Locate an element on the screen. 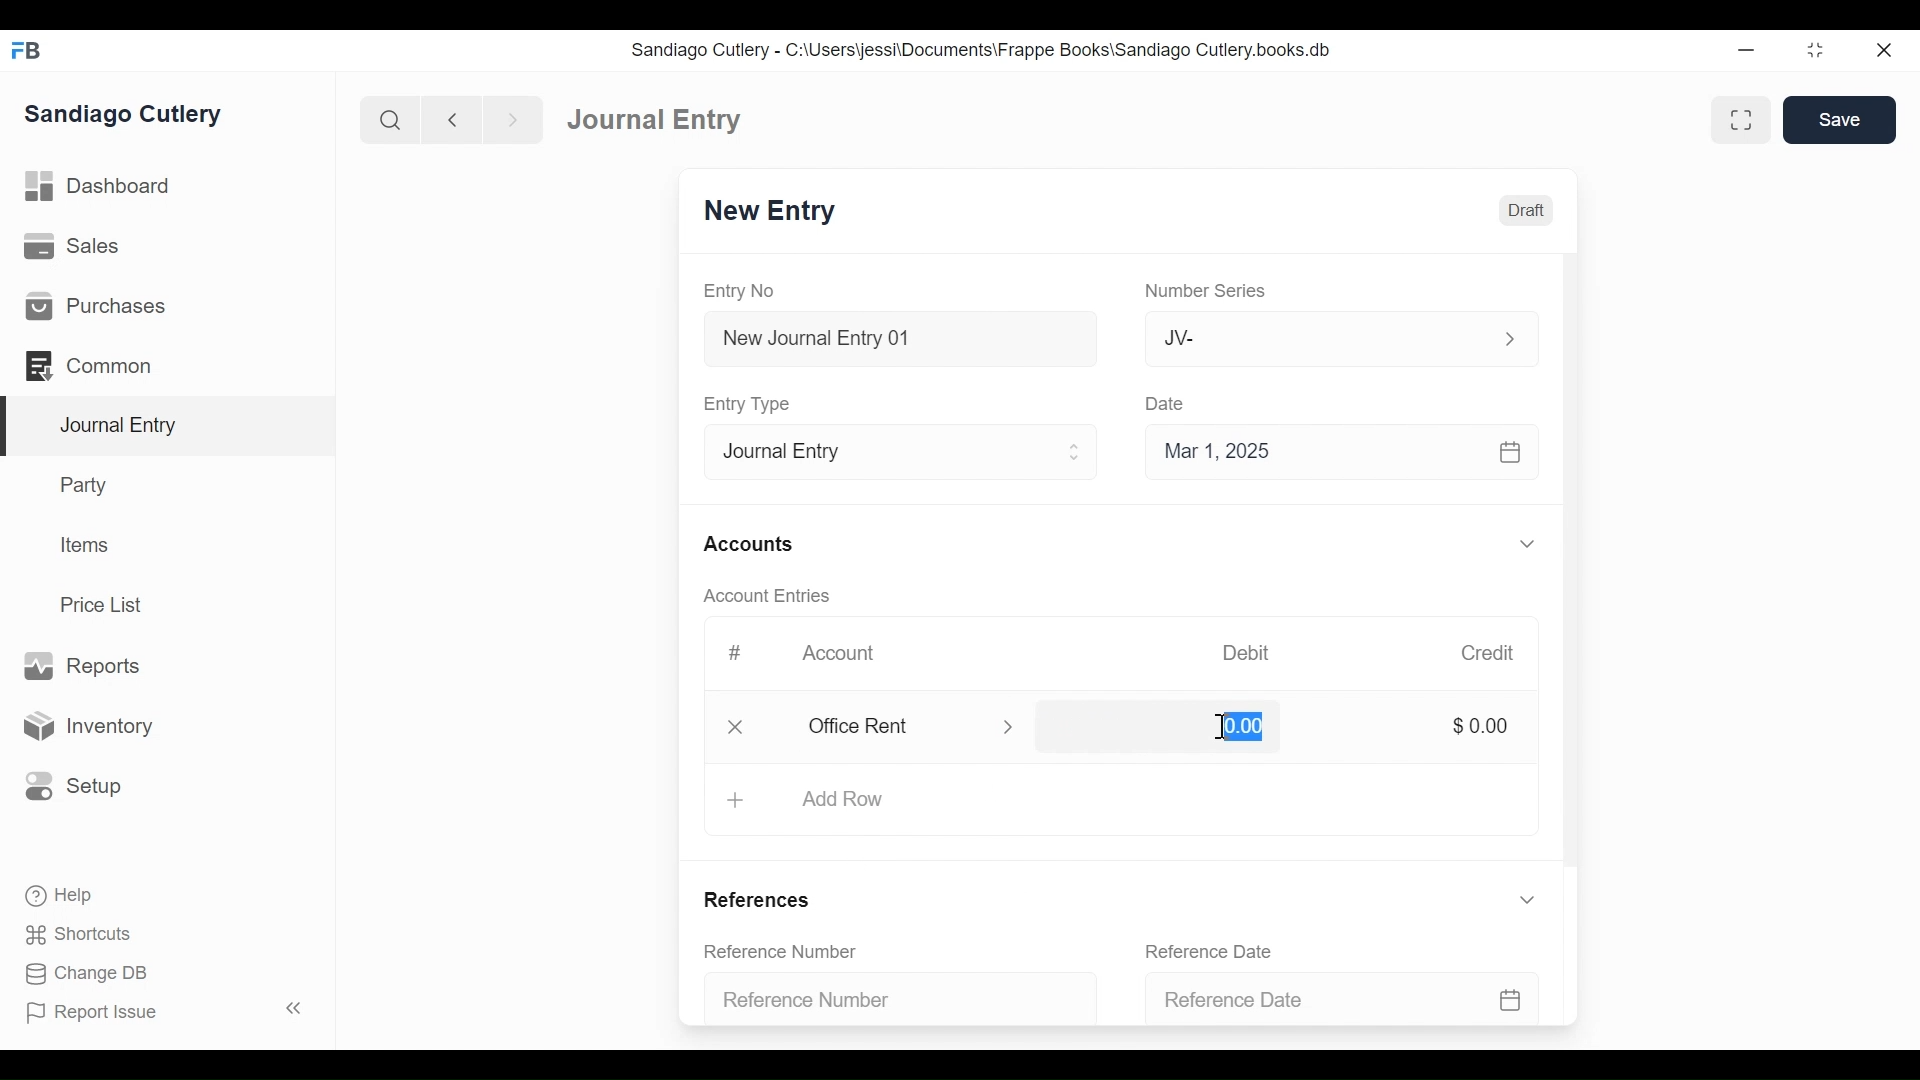 The image size is (1920, 1080). New Journal Entry 01 is located at coordinates (894, 337).